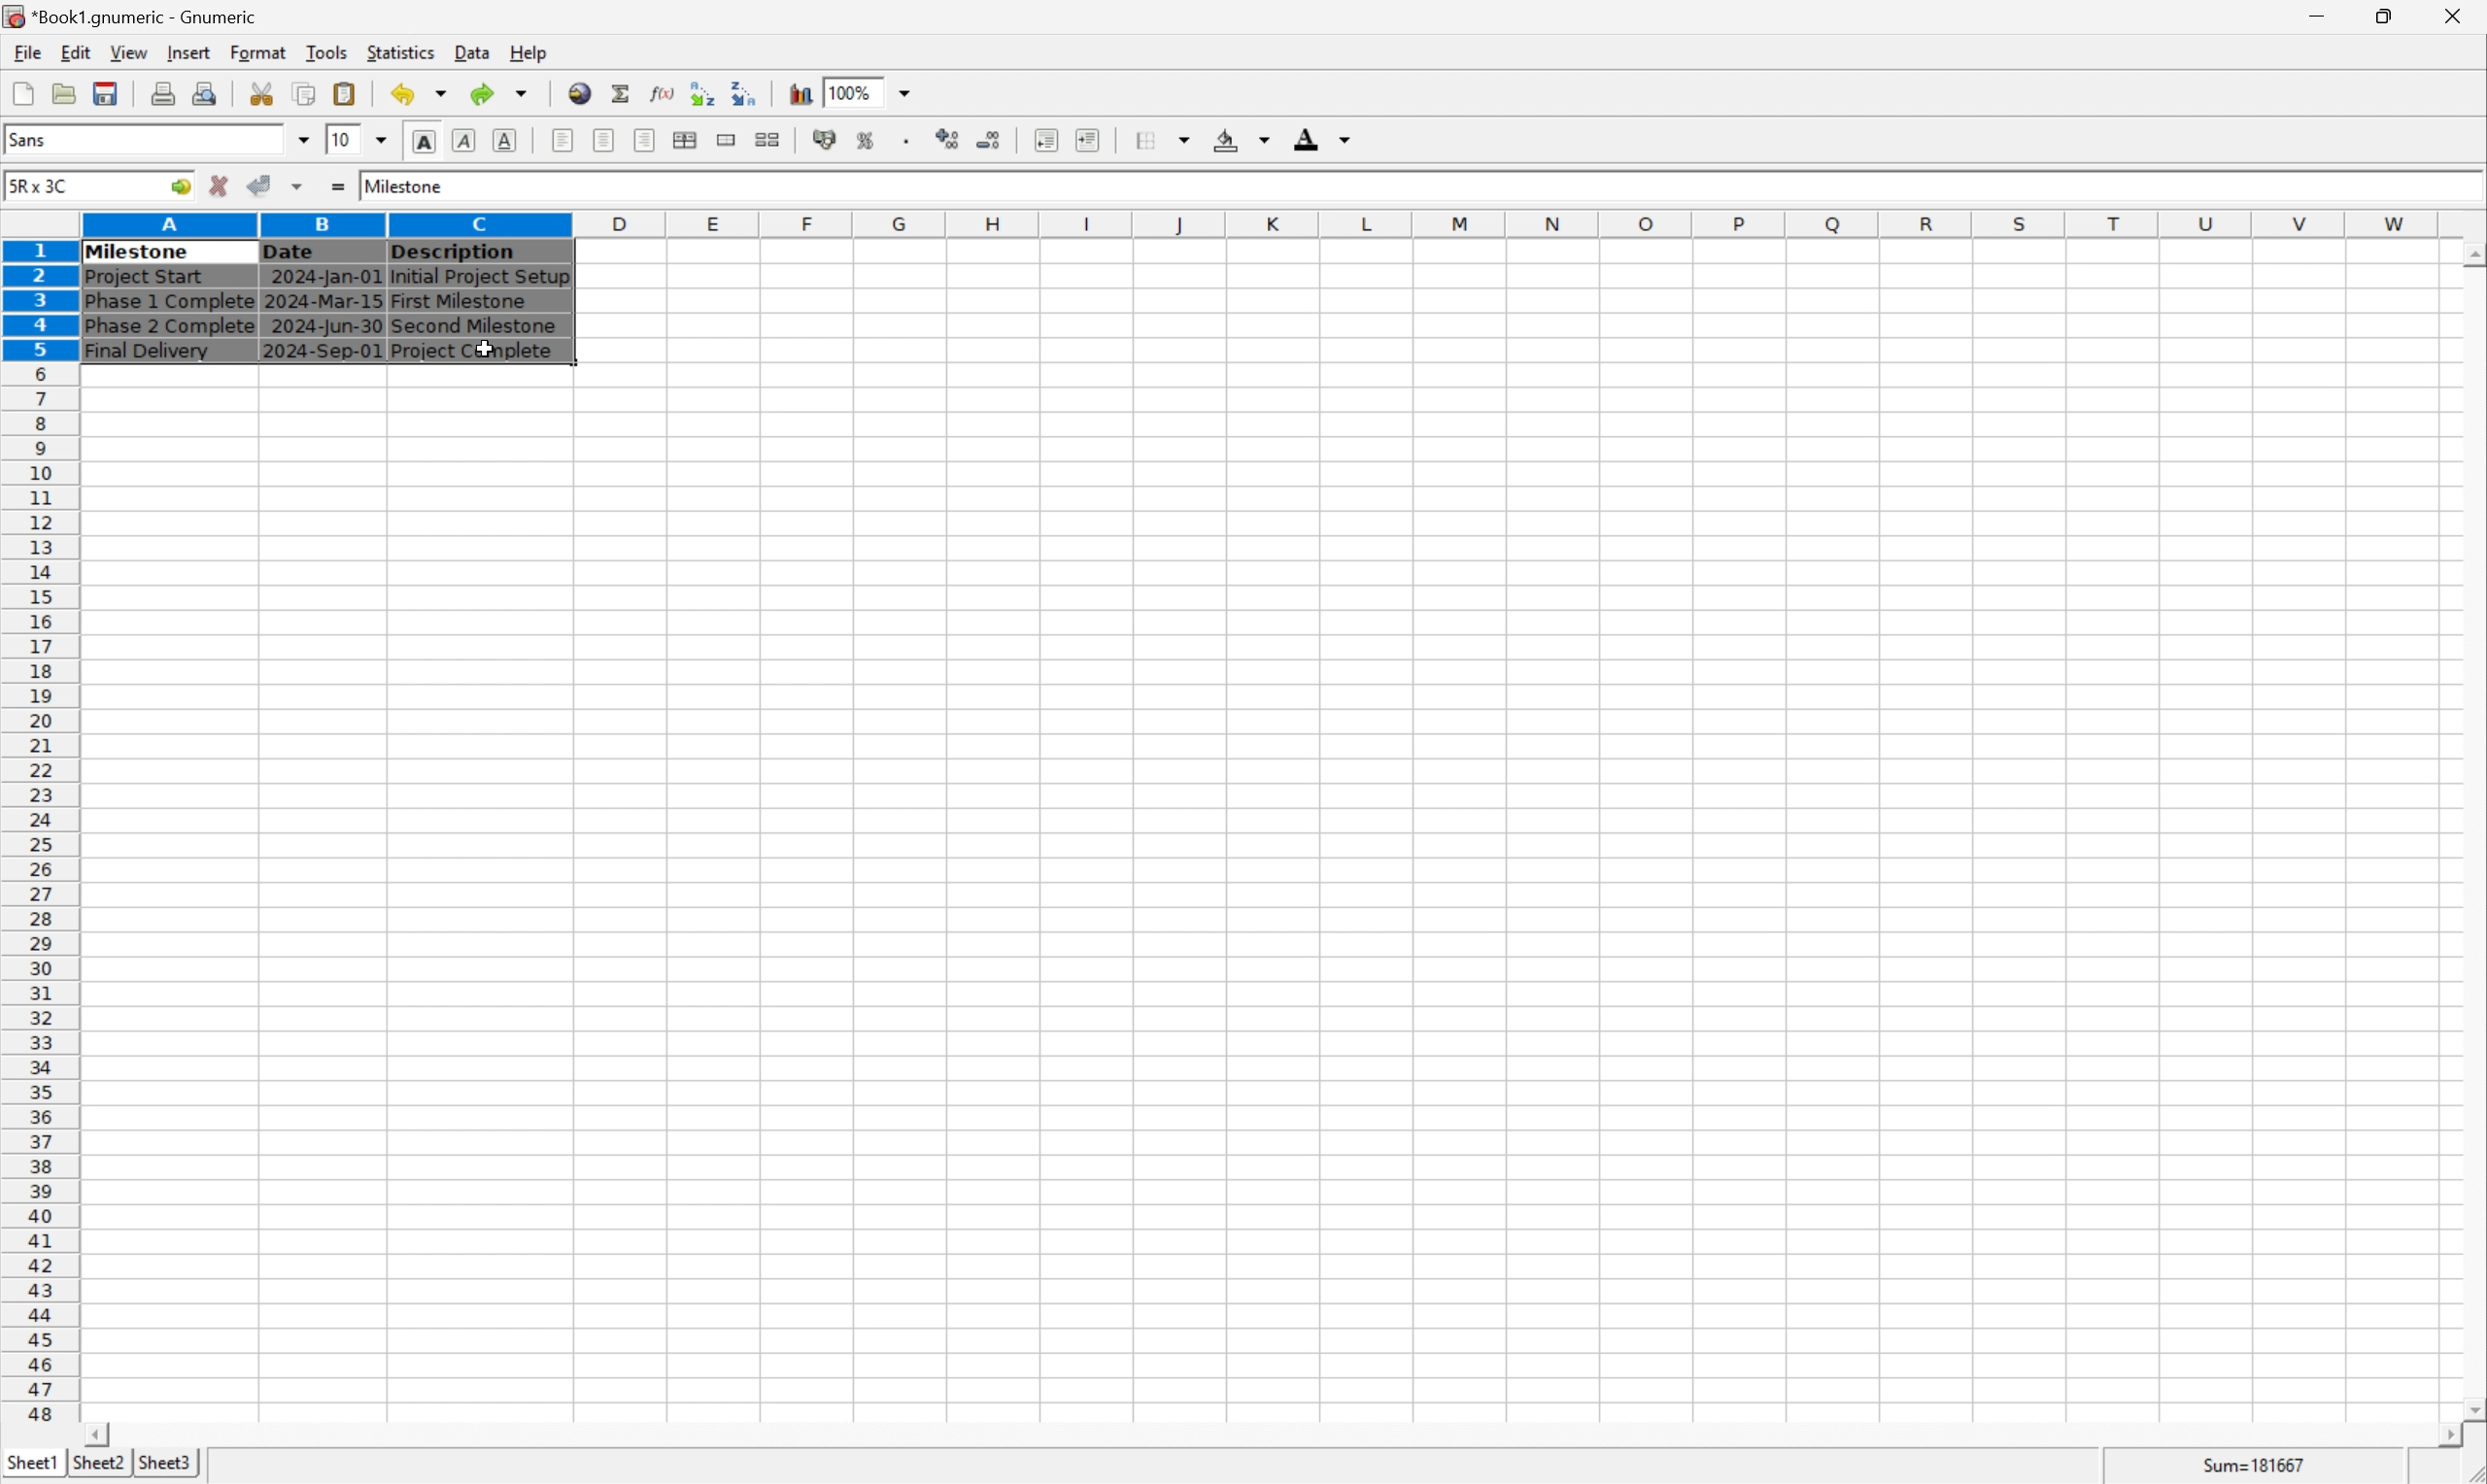 The height and width of the screenshot is (1484, 2487). Describe the element at coordinates (1093, 140) in the screenshot. I see `increase indent` at that location.